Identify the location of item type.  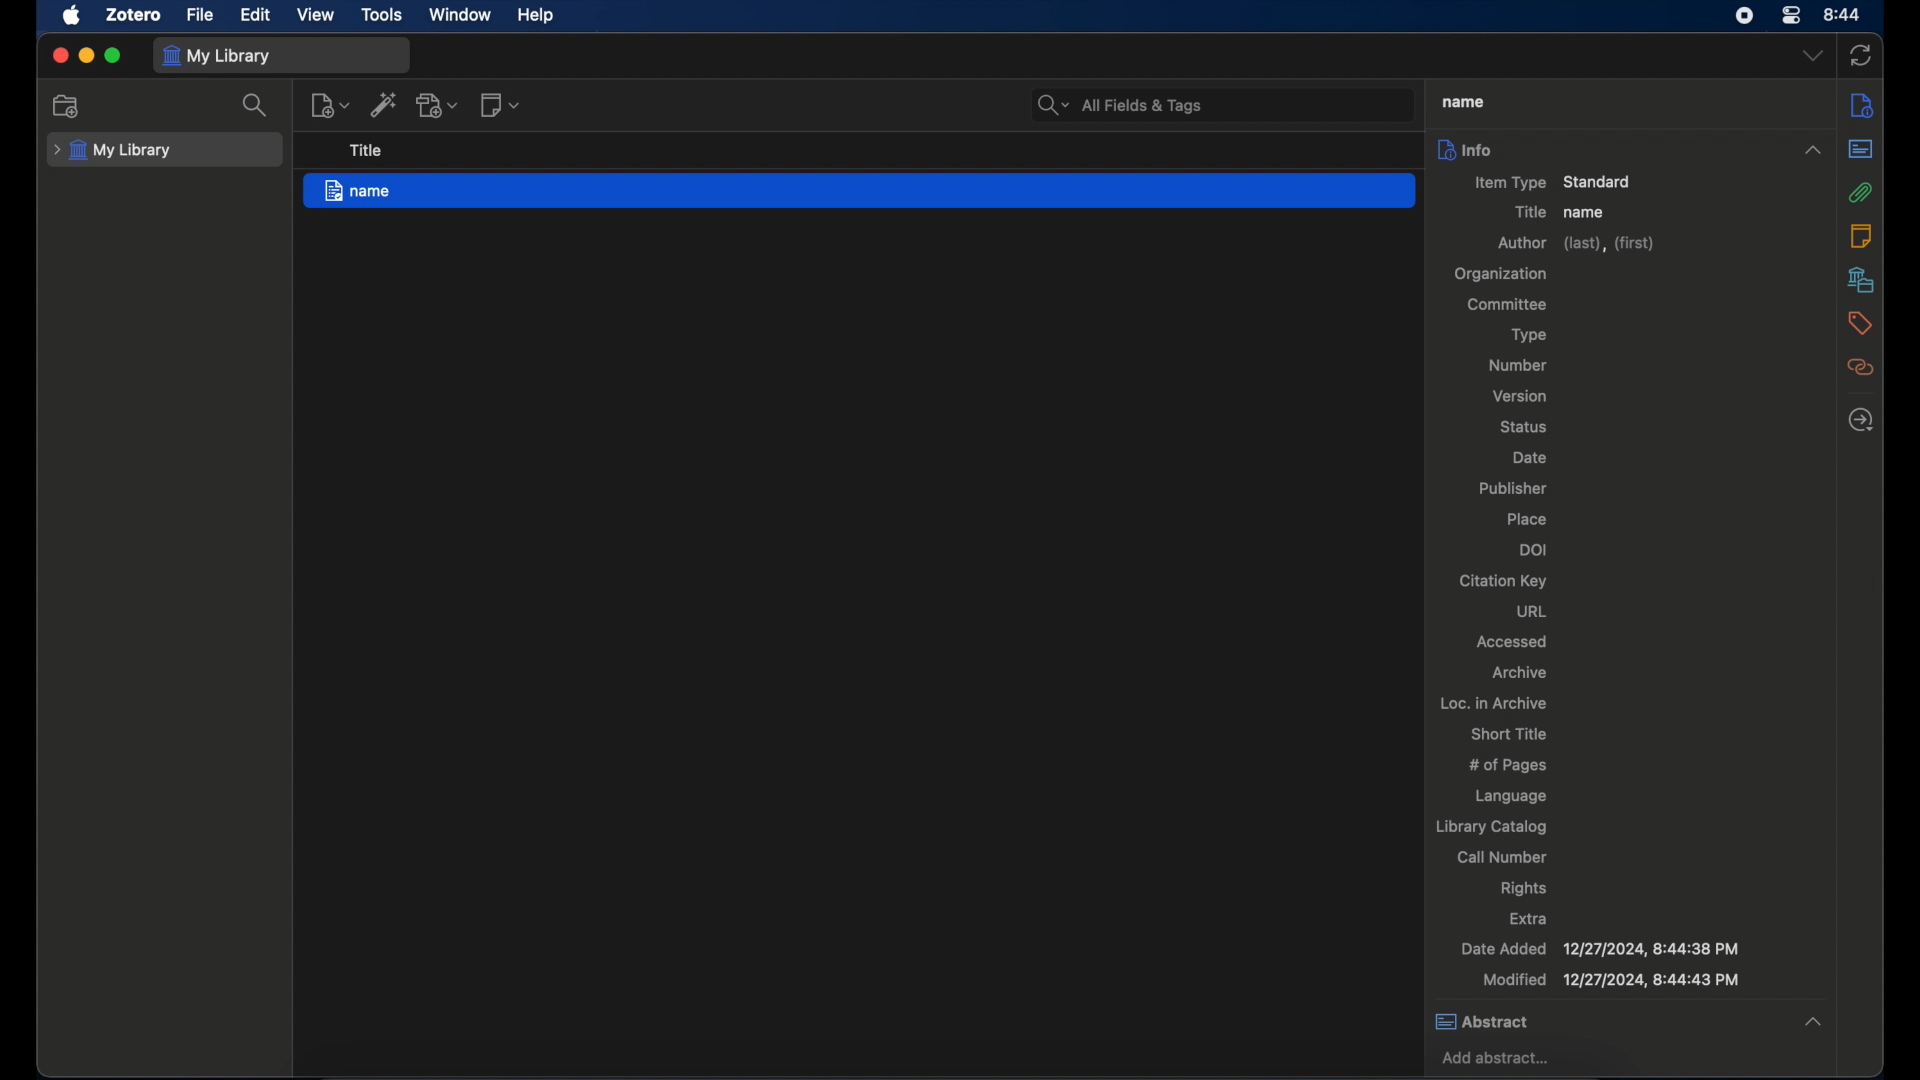
(1552, 181).